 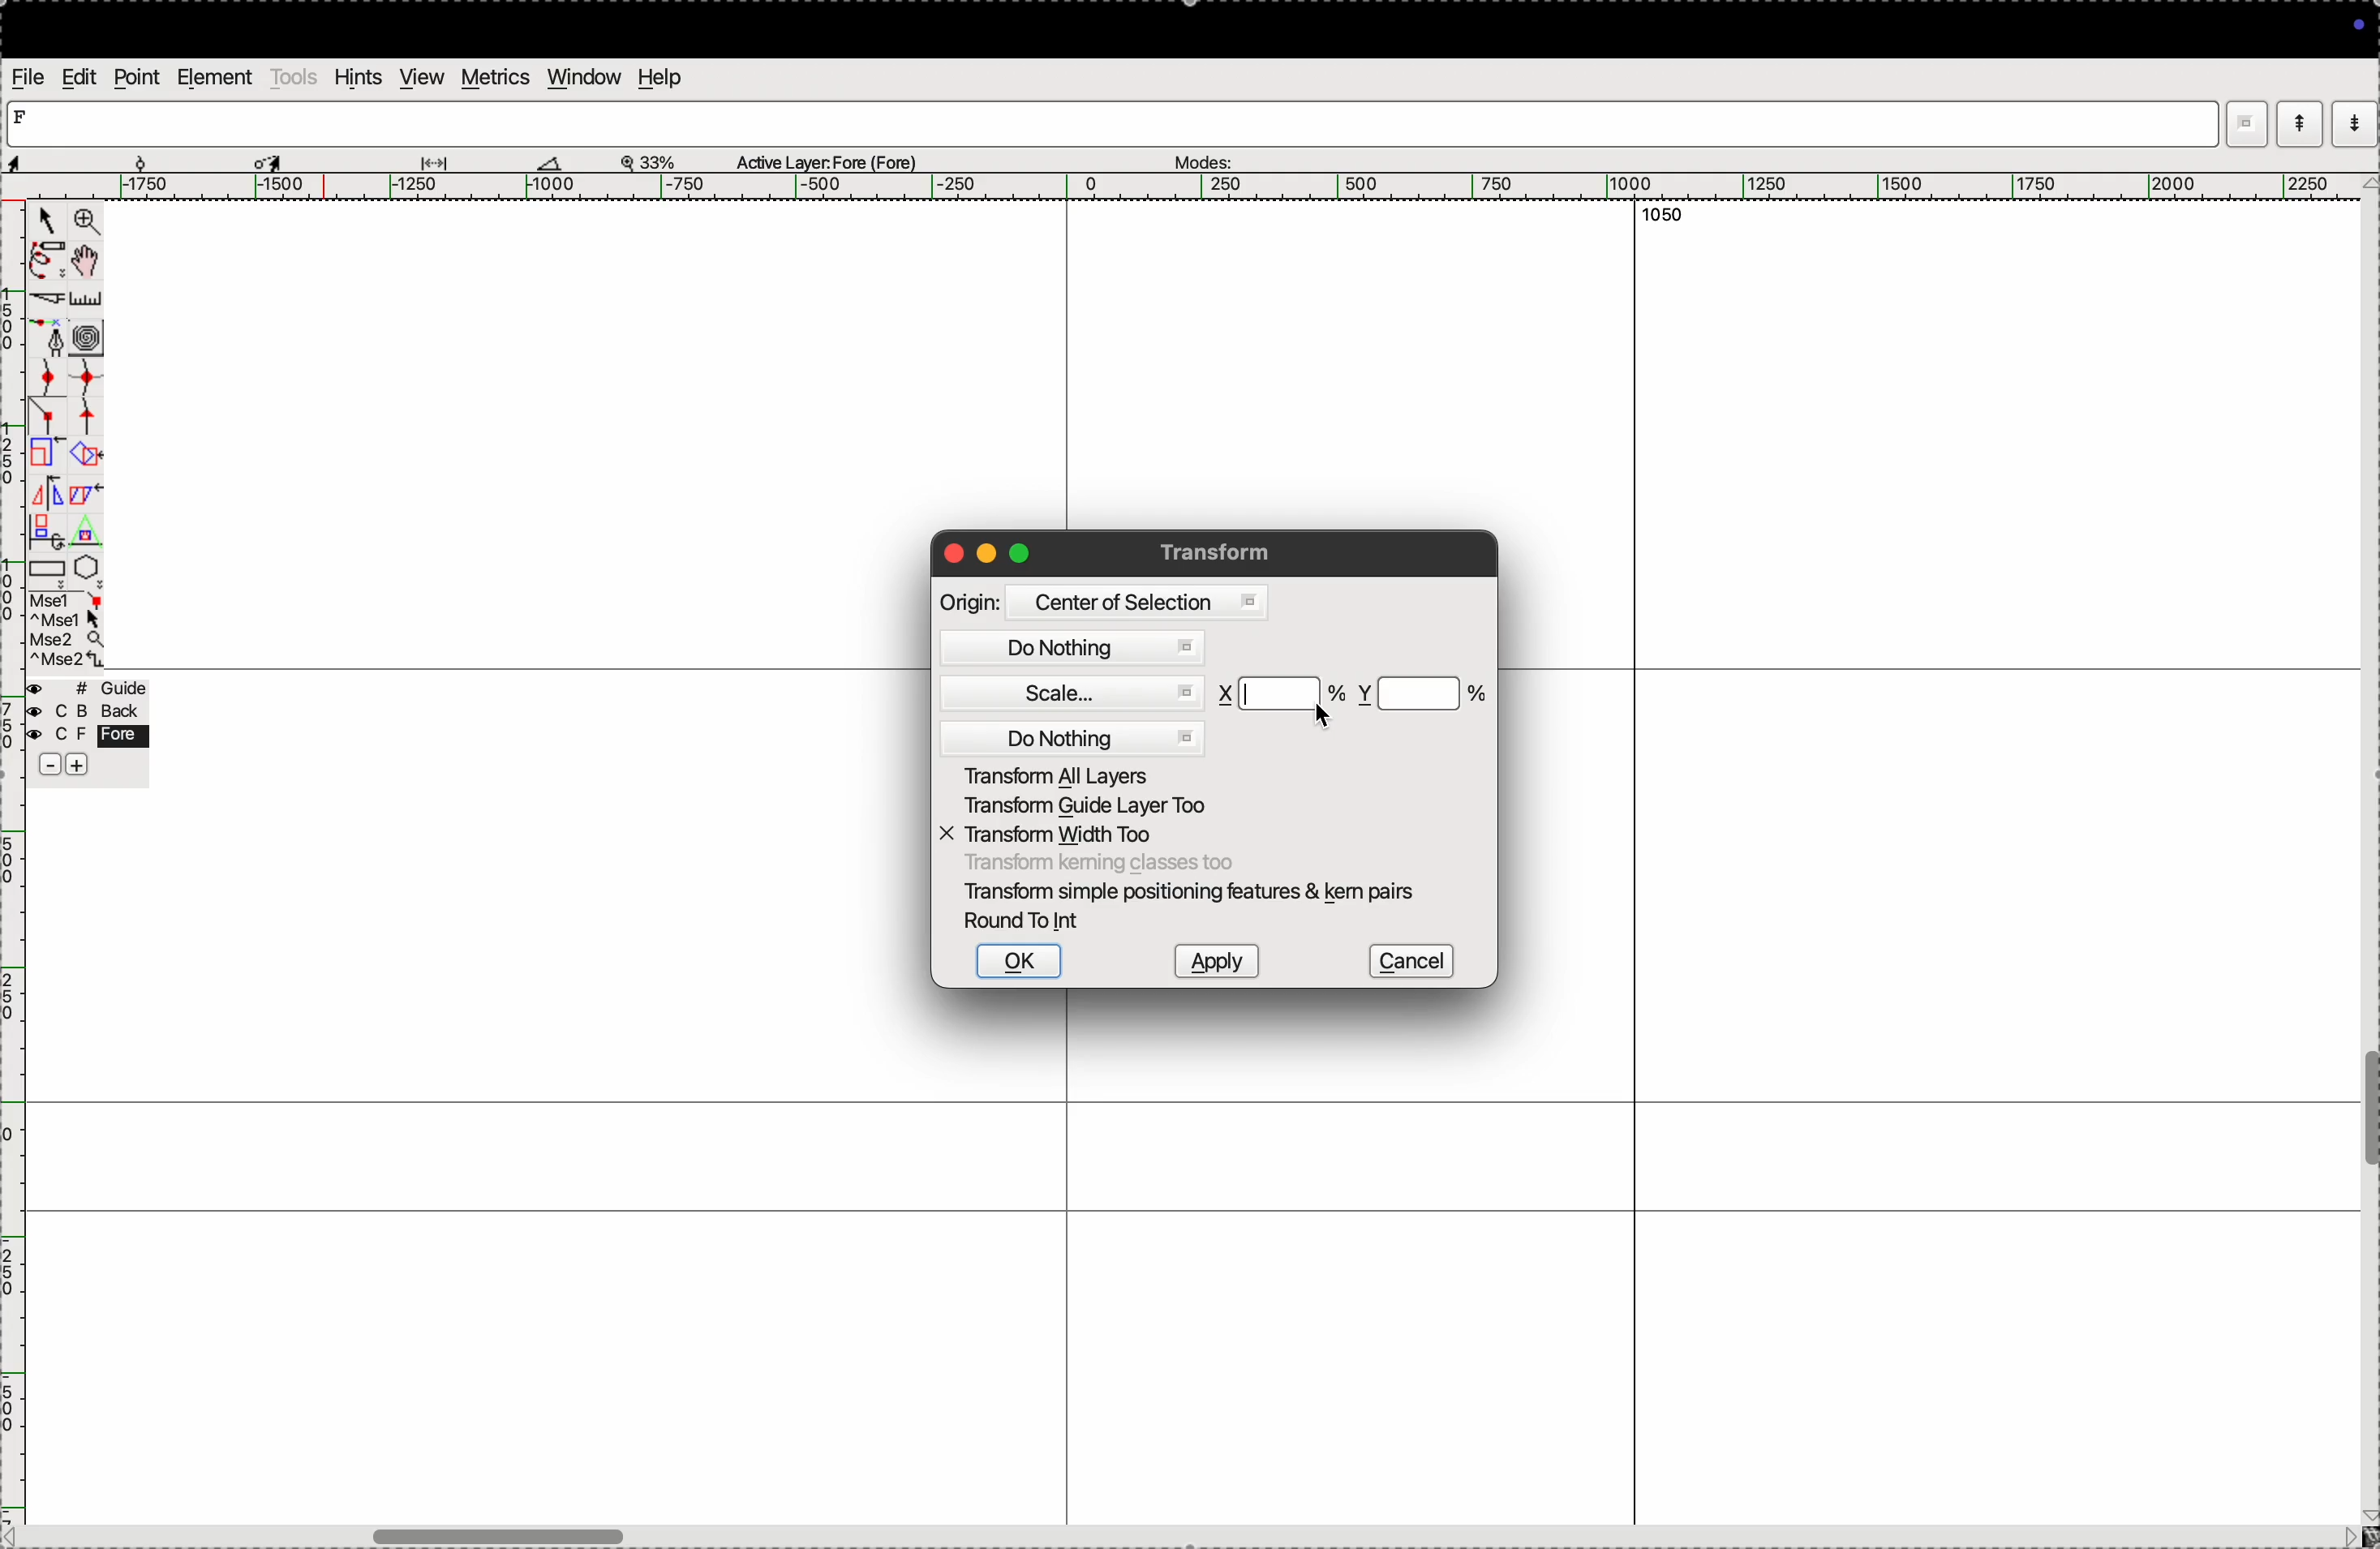 What do you see at coordinates (970, 602) in the screenshot?
I see `origin` at bounding box center [970, 602].